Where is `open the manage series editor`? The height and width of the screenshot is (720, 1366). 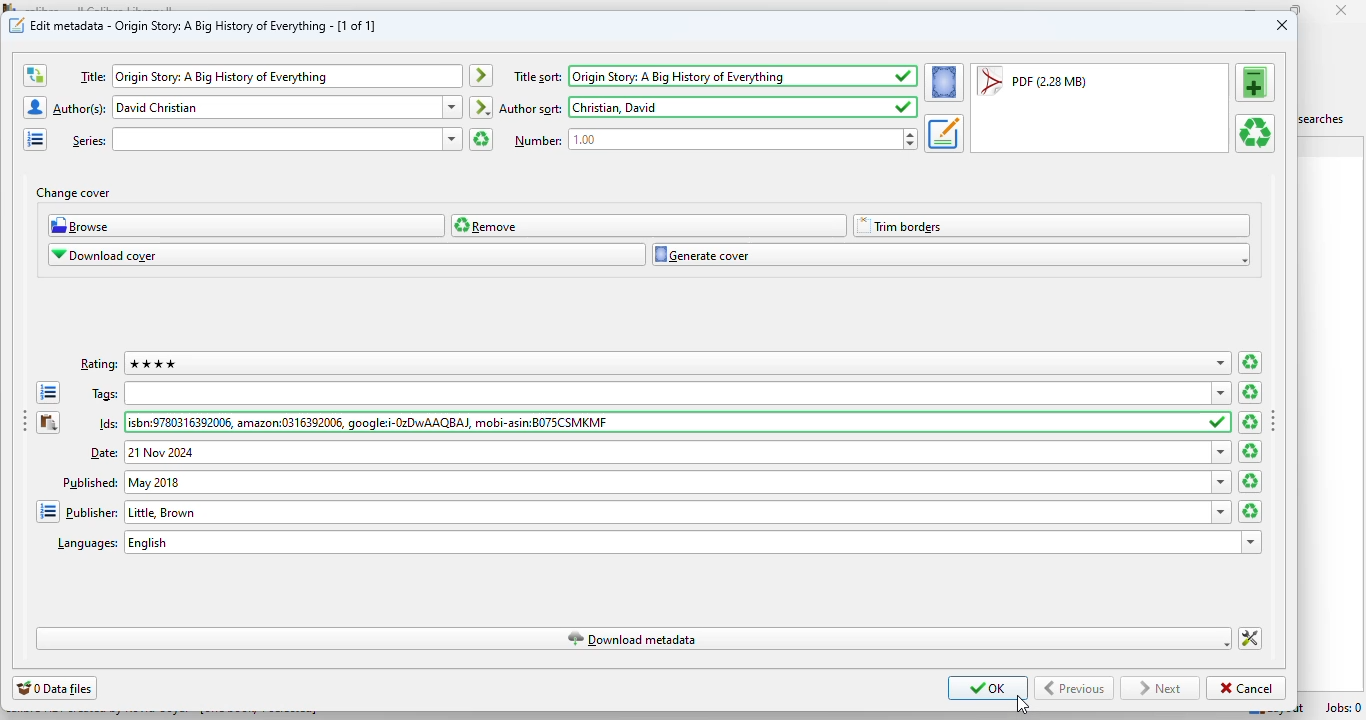 open the manage series editor is located at coordinates (36, 139).